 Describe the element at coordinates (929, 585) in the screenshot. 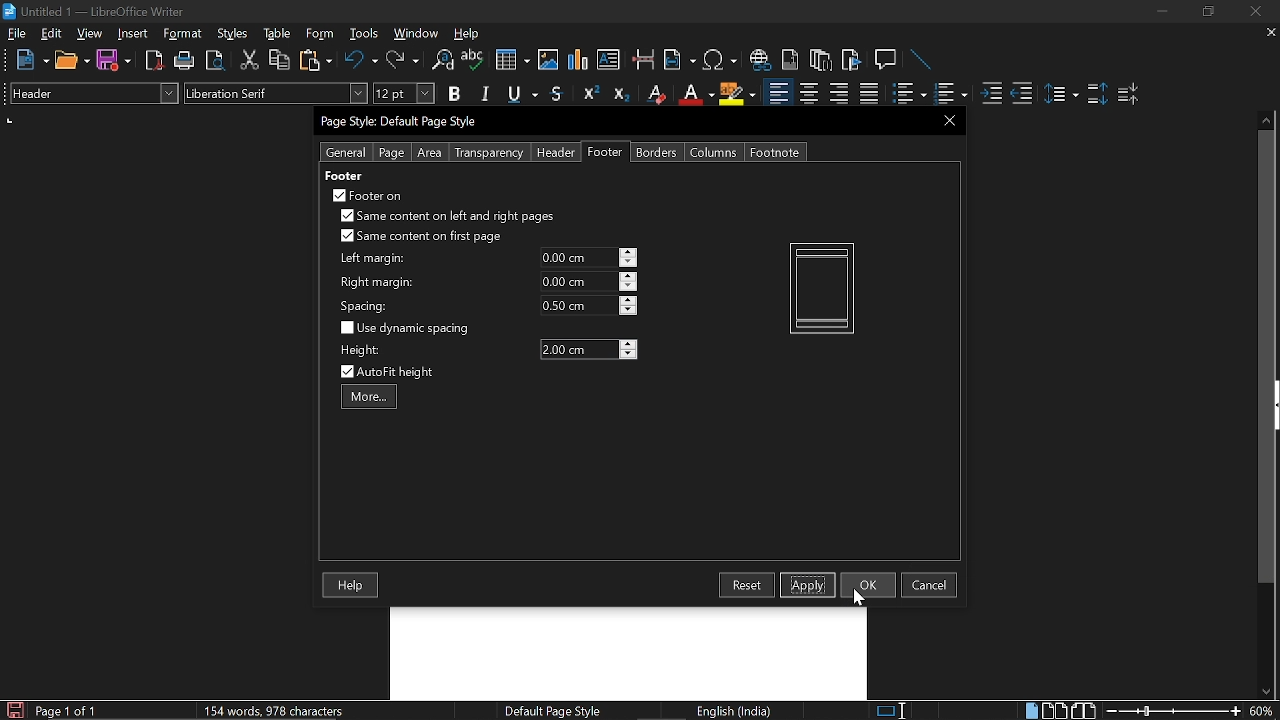

I see `cancel` at that location.